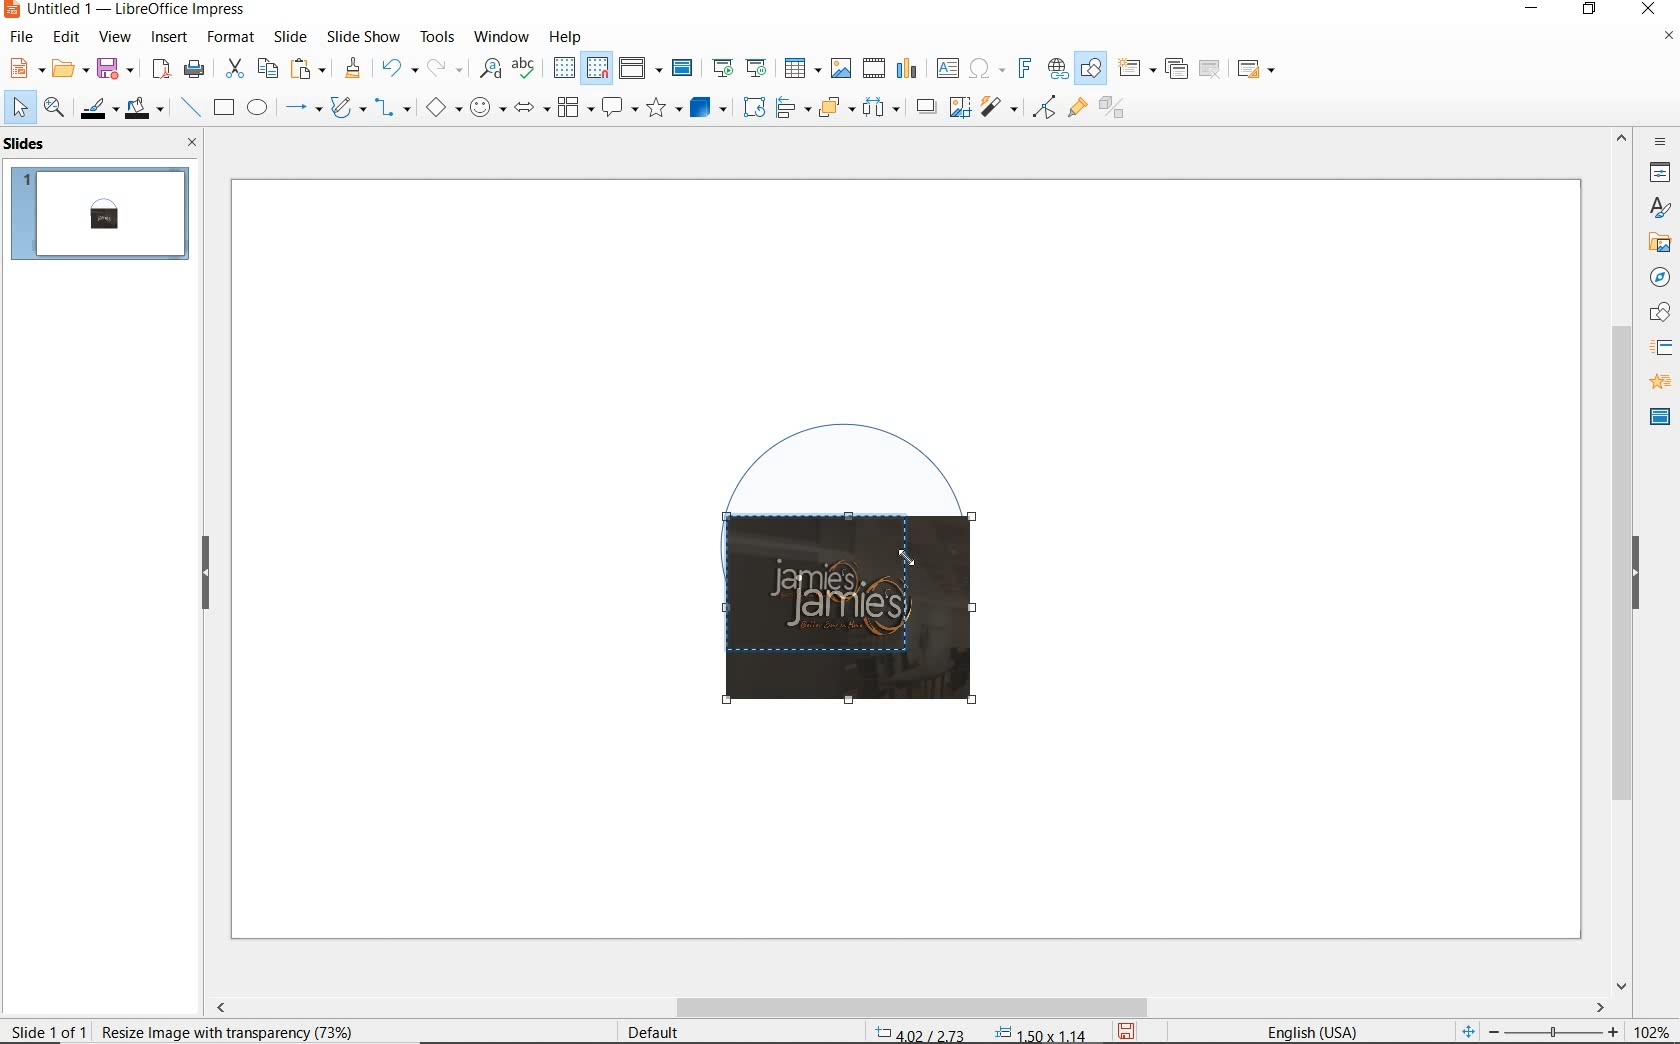  Describe the element at coordinates (222, 109) in the screenshot. I see `rectangle` at that location.